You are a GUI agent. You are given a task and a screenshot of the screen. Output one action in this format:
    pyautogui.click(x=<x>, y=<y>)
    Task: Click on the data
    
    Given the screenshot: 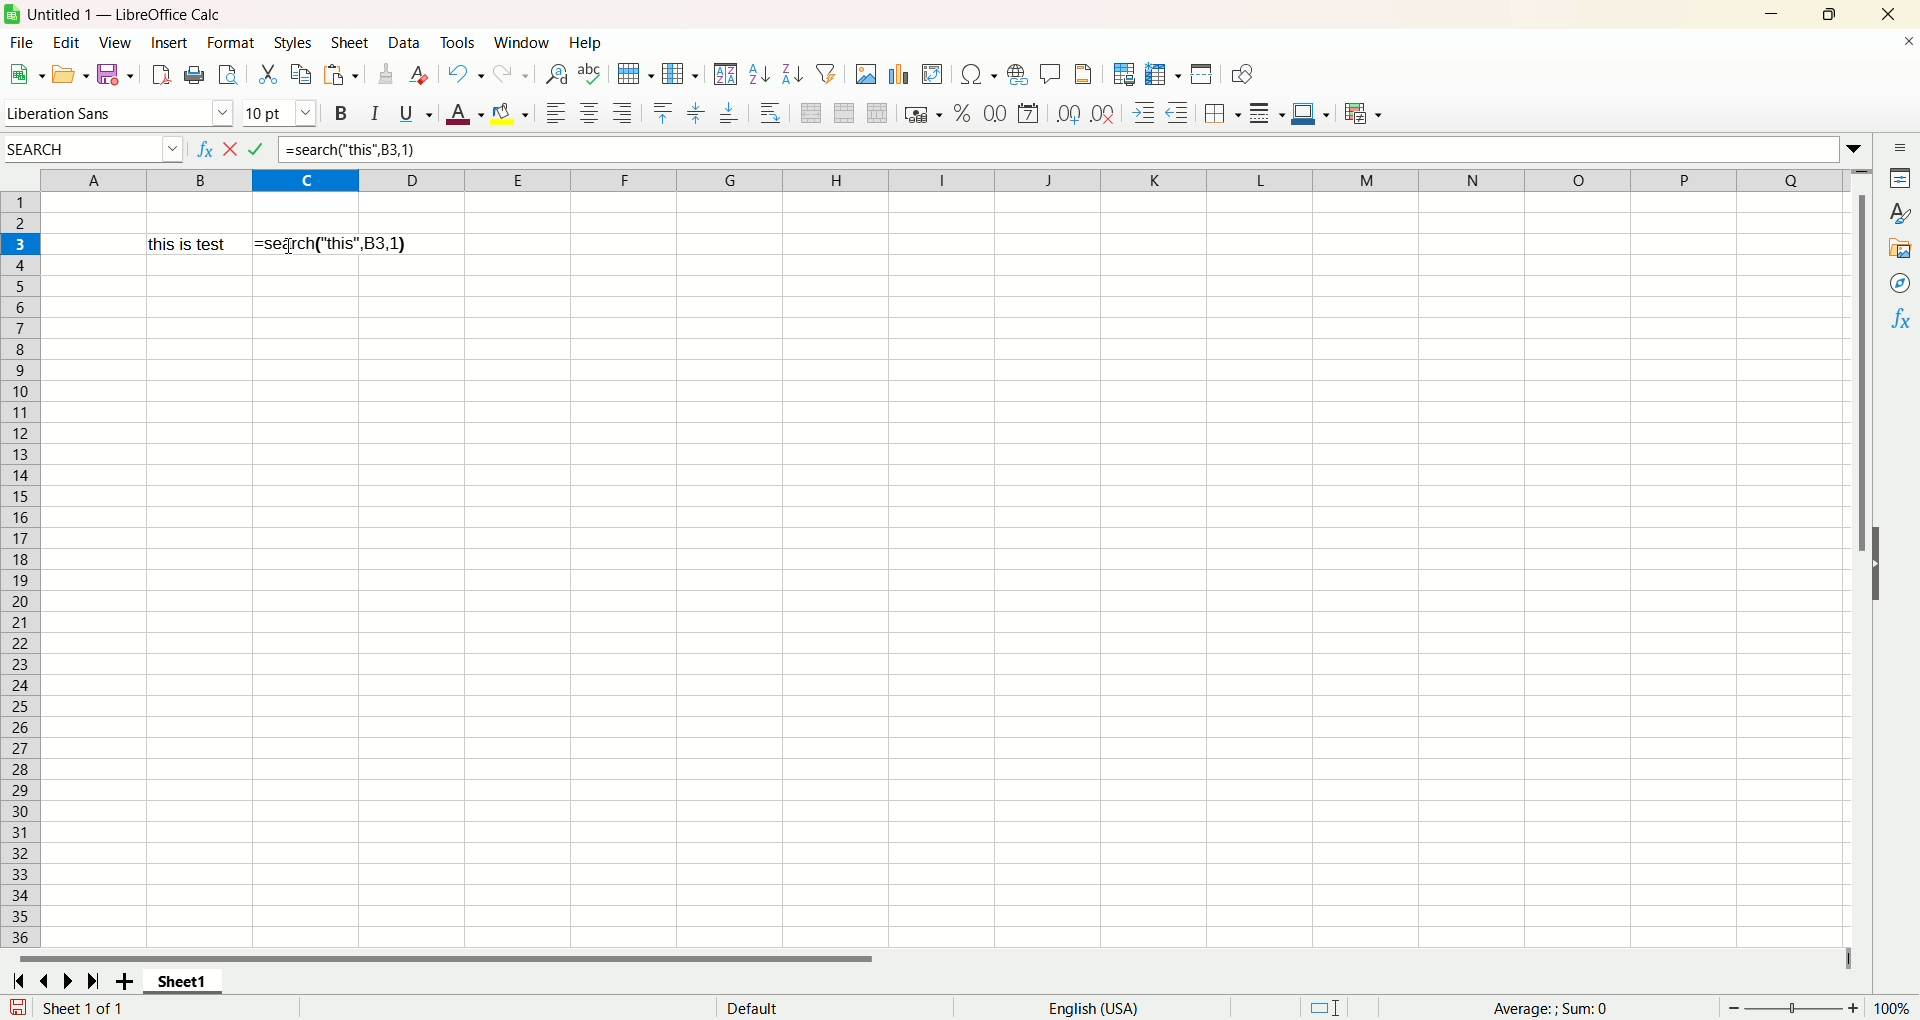 What is the action you would take?
    pyautogui.click(x=406, y=42)
    